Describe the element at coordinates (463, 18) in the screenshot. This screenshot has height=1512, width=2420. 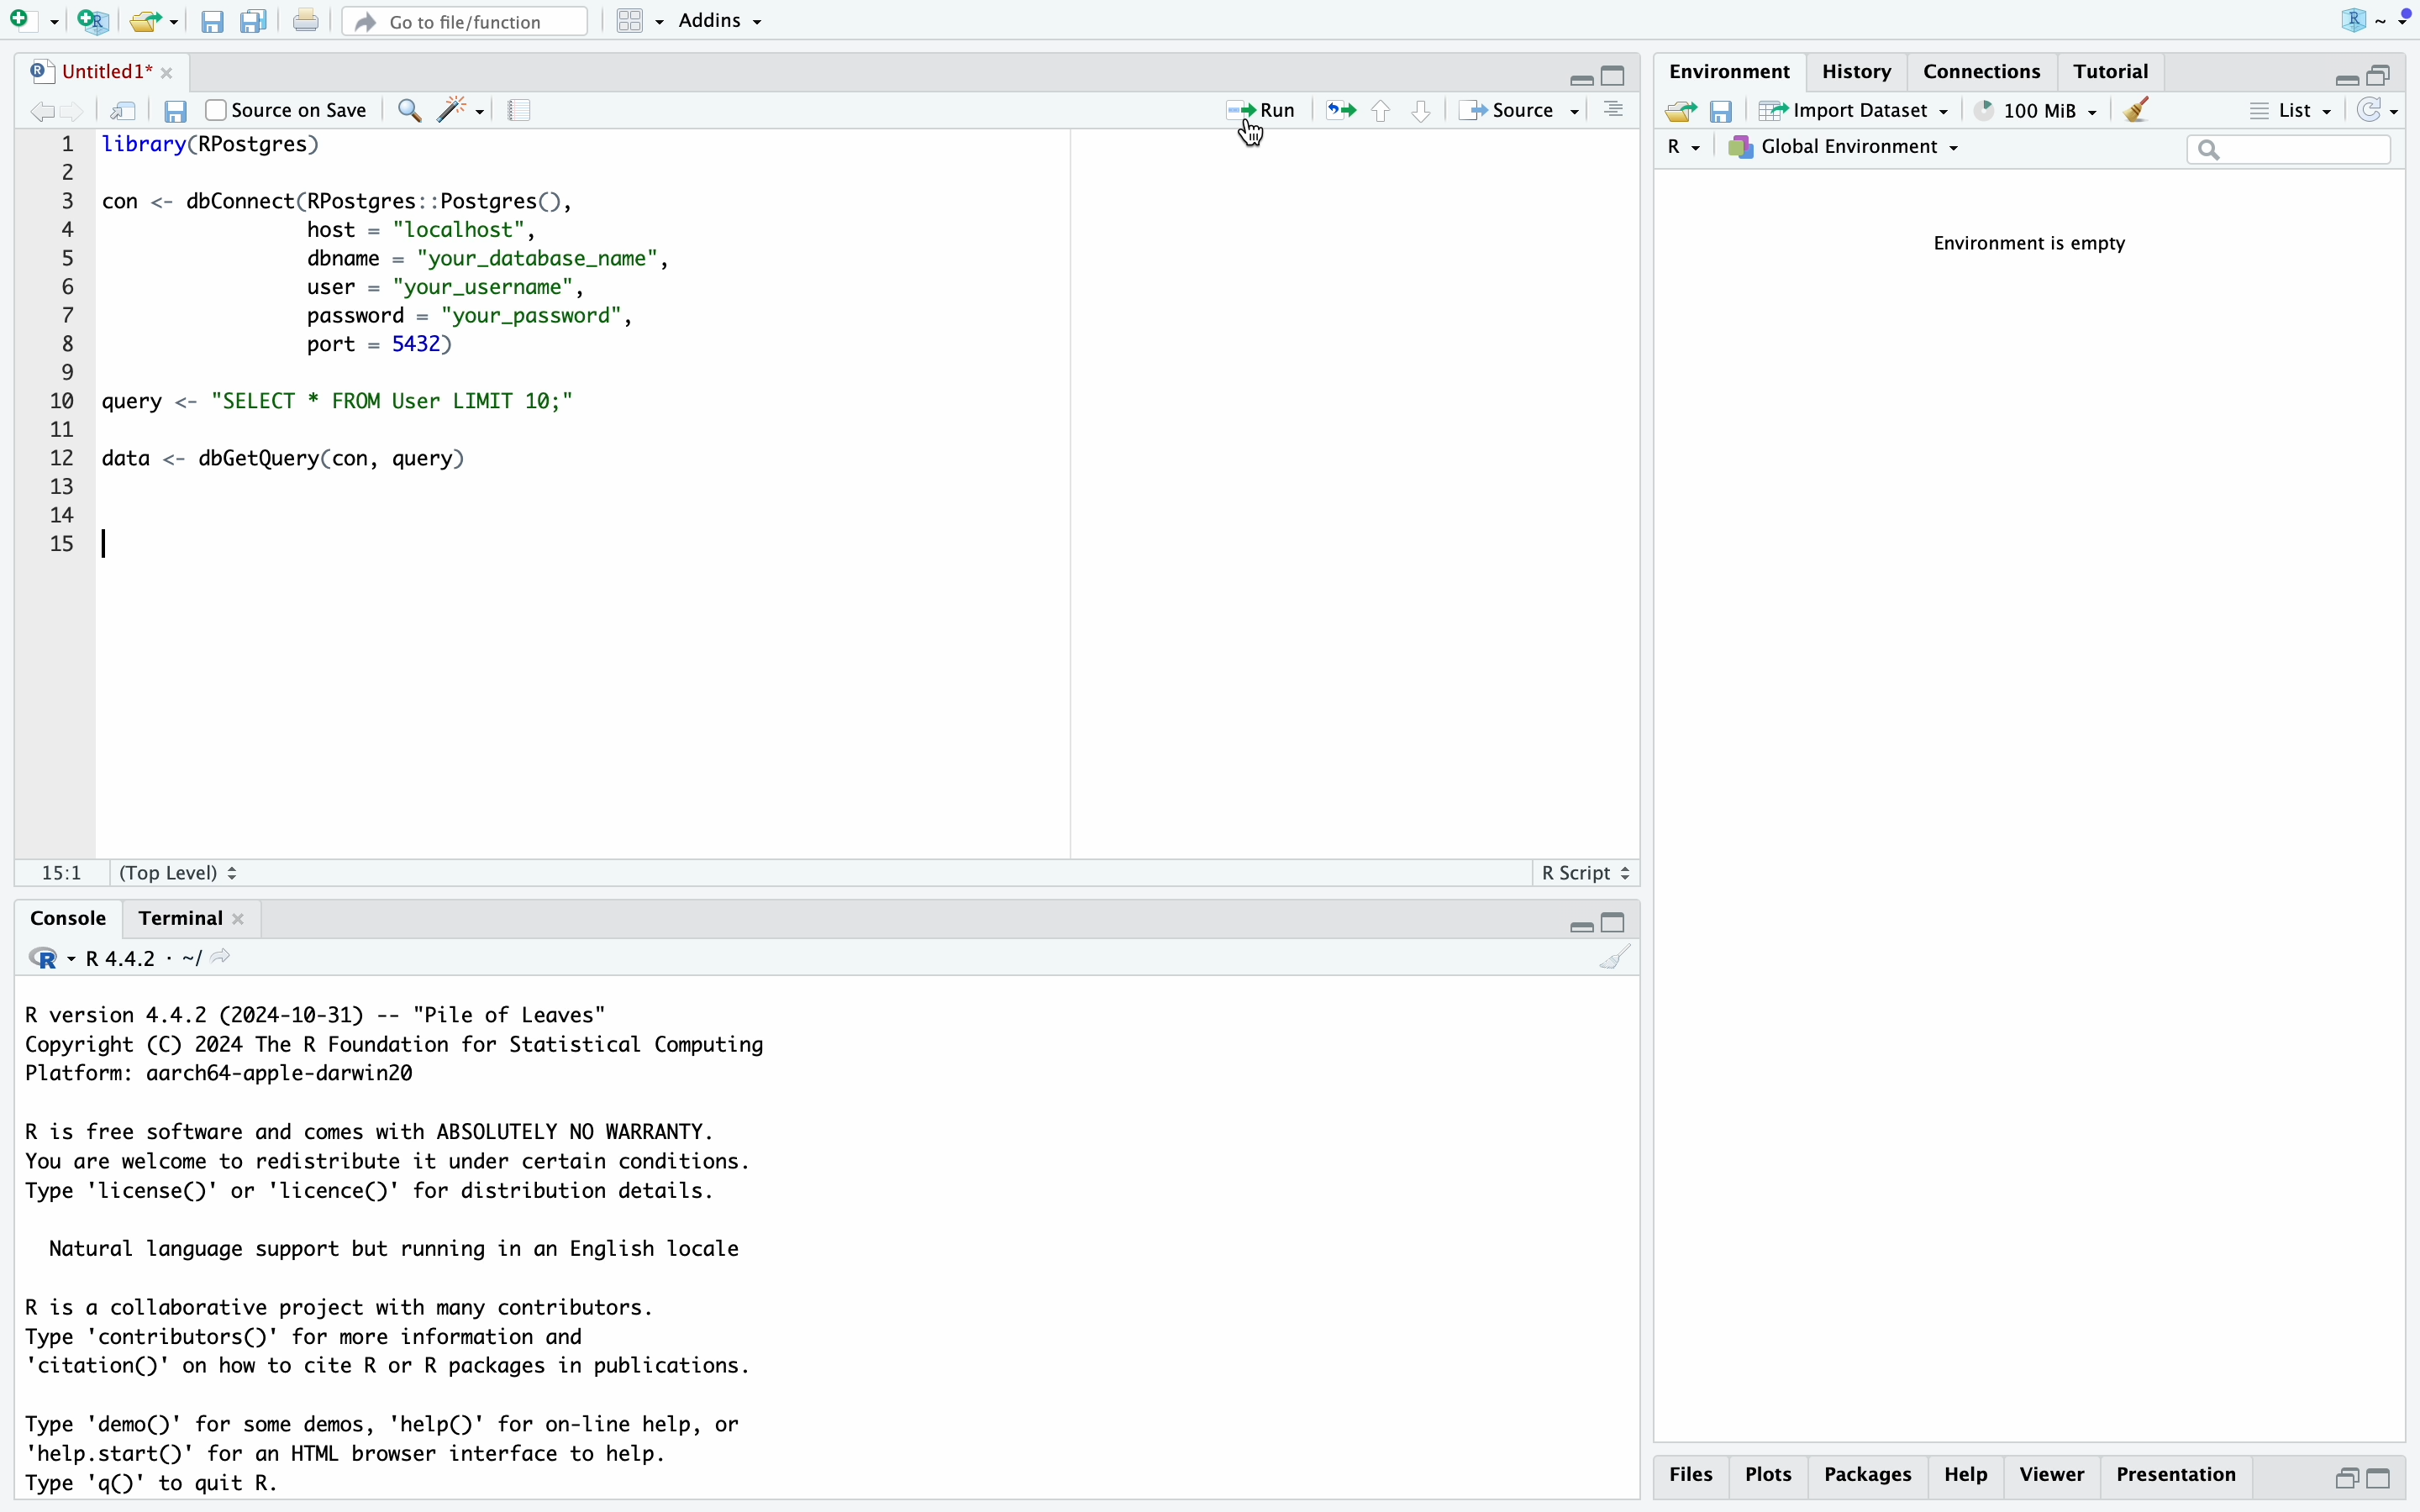
I see `go to file/function` at that location.